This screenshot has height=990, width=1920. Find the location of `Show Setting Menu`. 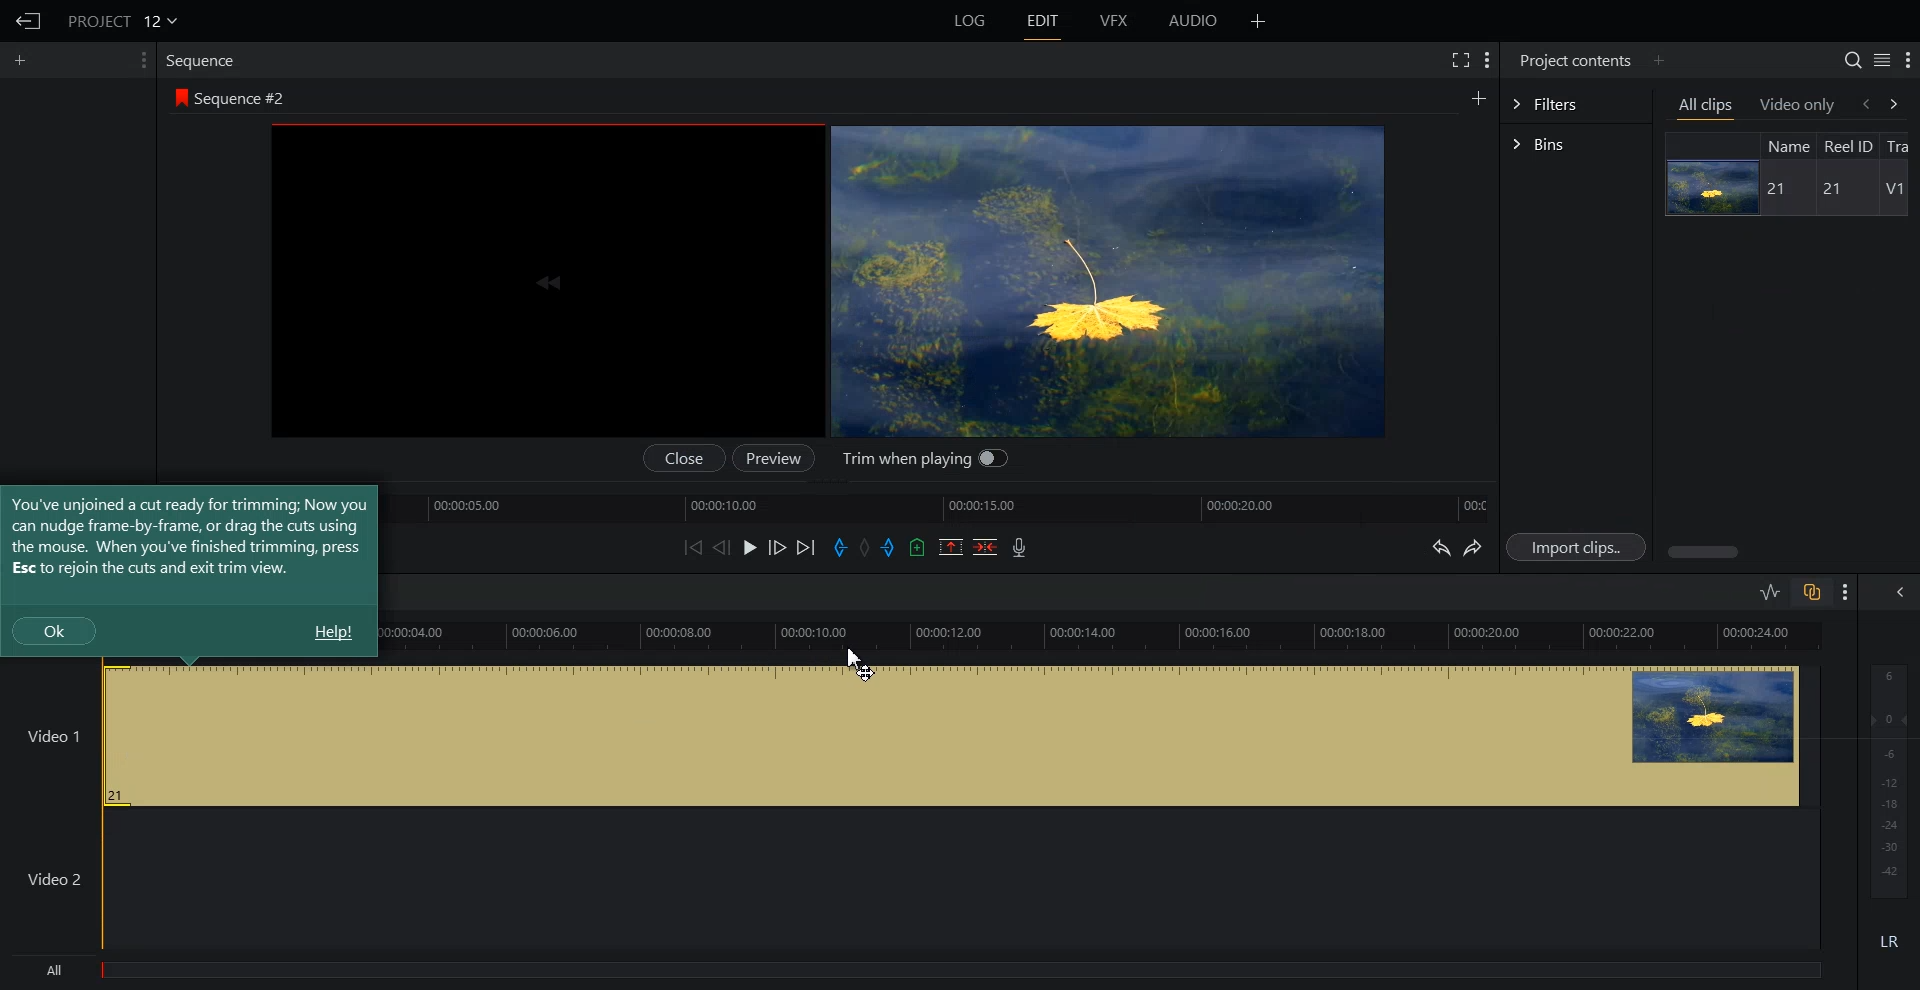

Show Setting Menu is located at coordinates (1488, 62).